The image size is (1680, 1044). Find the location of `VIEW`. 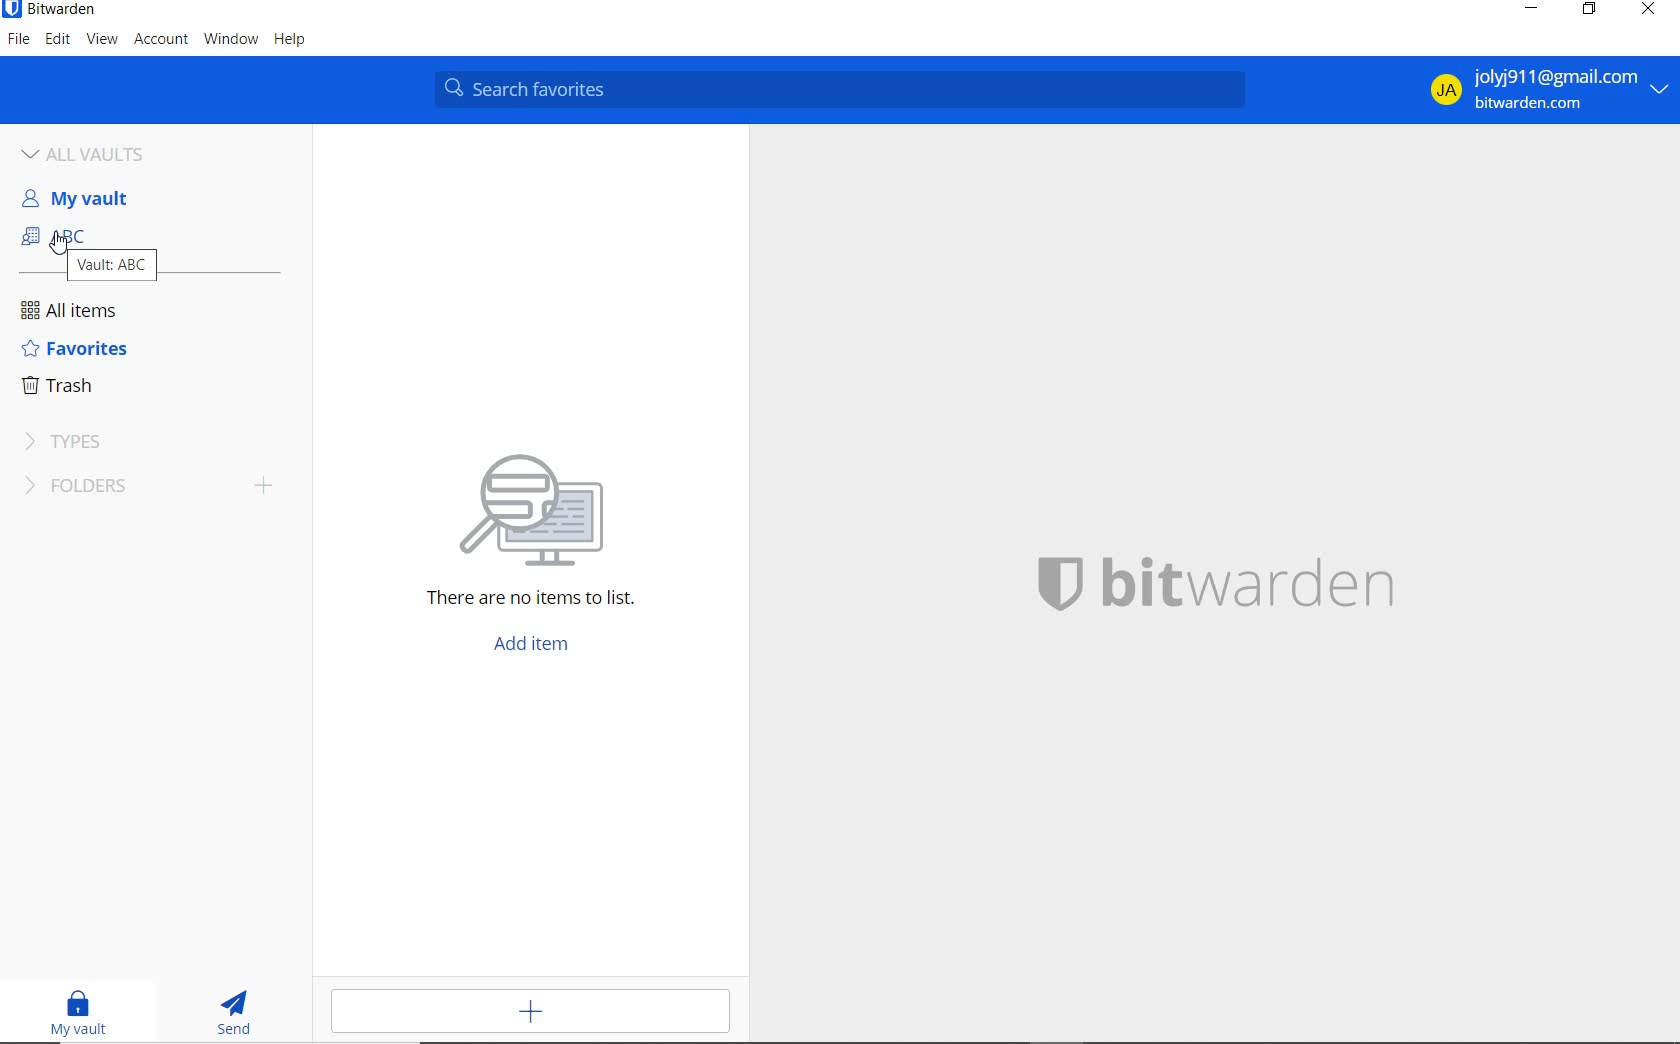

VIEW is located at coordinates (103, 40).